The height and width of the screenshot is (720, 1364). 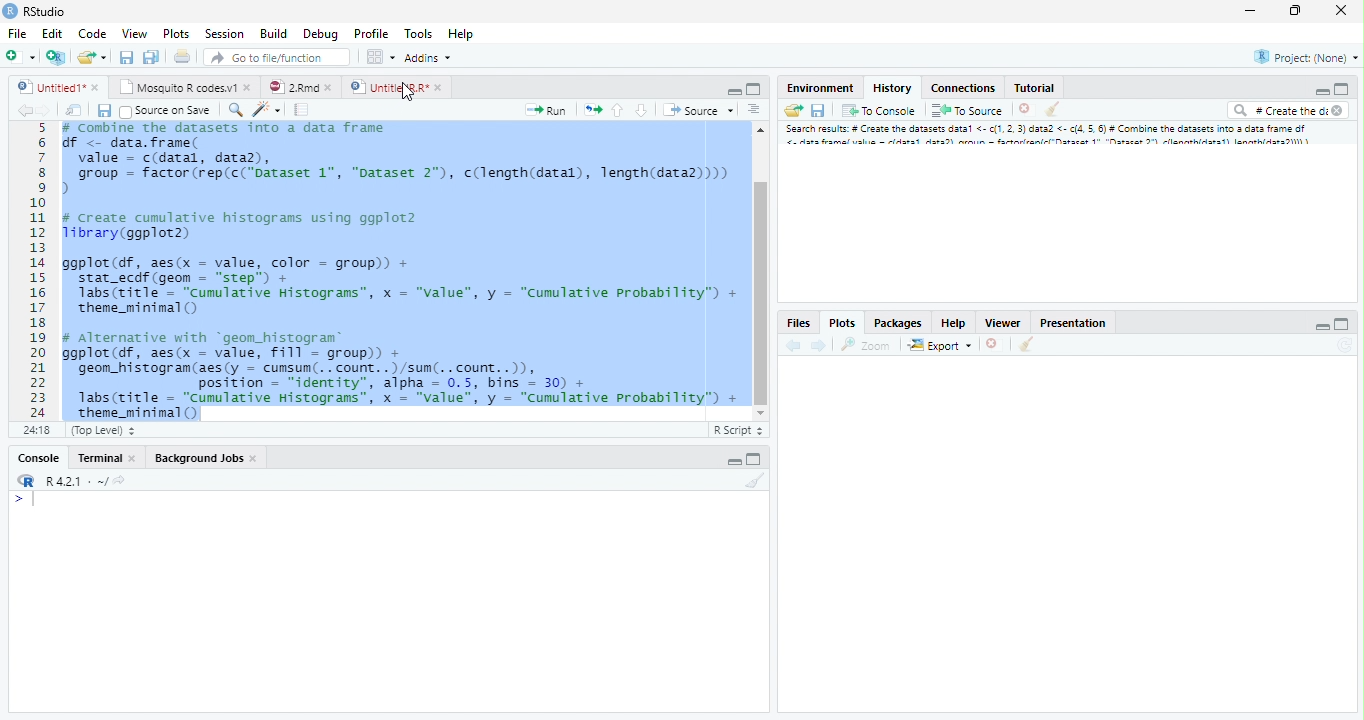 What do you see at coordinates (107, 457) in the screenshot?
I see `Terminal` at bounding box center [107, 457].